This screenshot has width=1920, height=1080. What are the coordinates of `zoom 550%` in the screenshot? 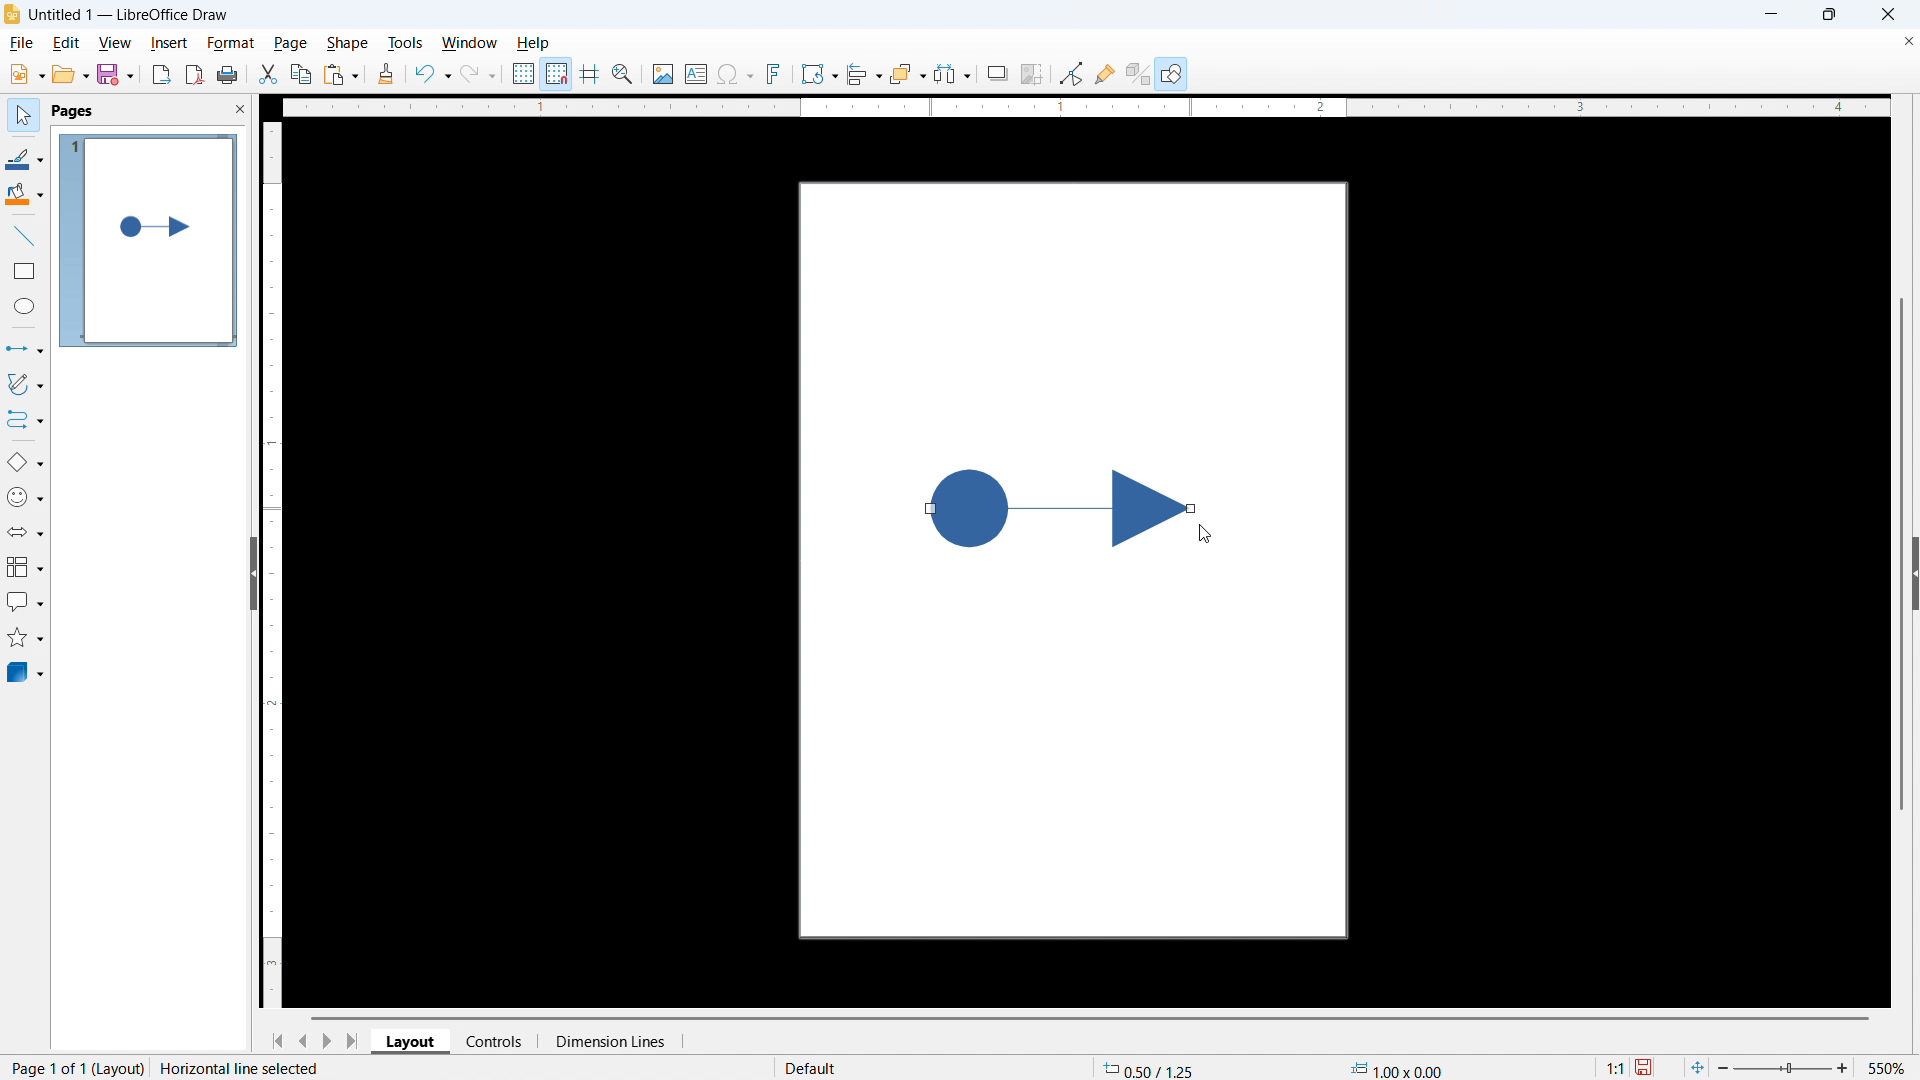 It's located at (1816, 1065).